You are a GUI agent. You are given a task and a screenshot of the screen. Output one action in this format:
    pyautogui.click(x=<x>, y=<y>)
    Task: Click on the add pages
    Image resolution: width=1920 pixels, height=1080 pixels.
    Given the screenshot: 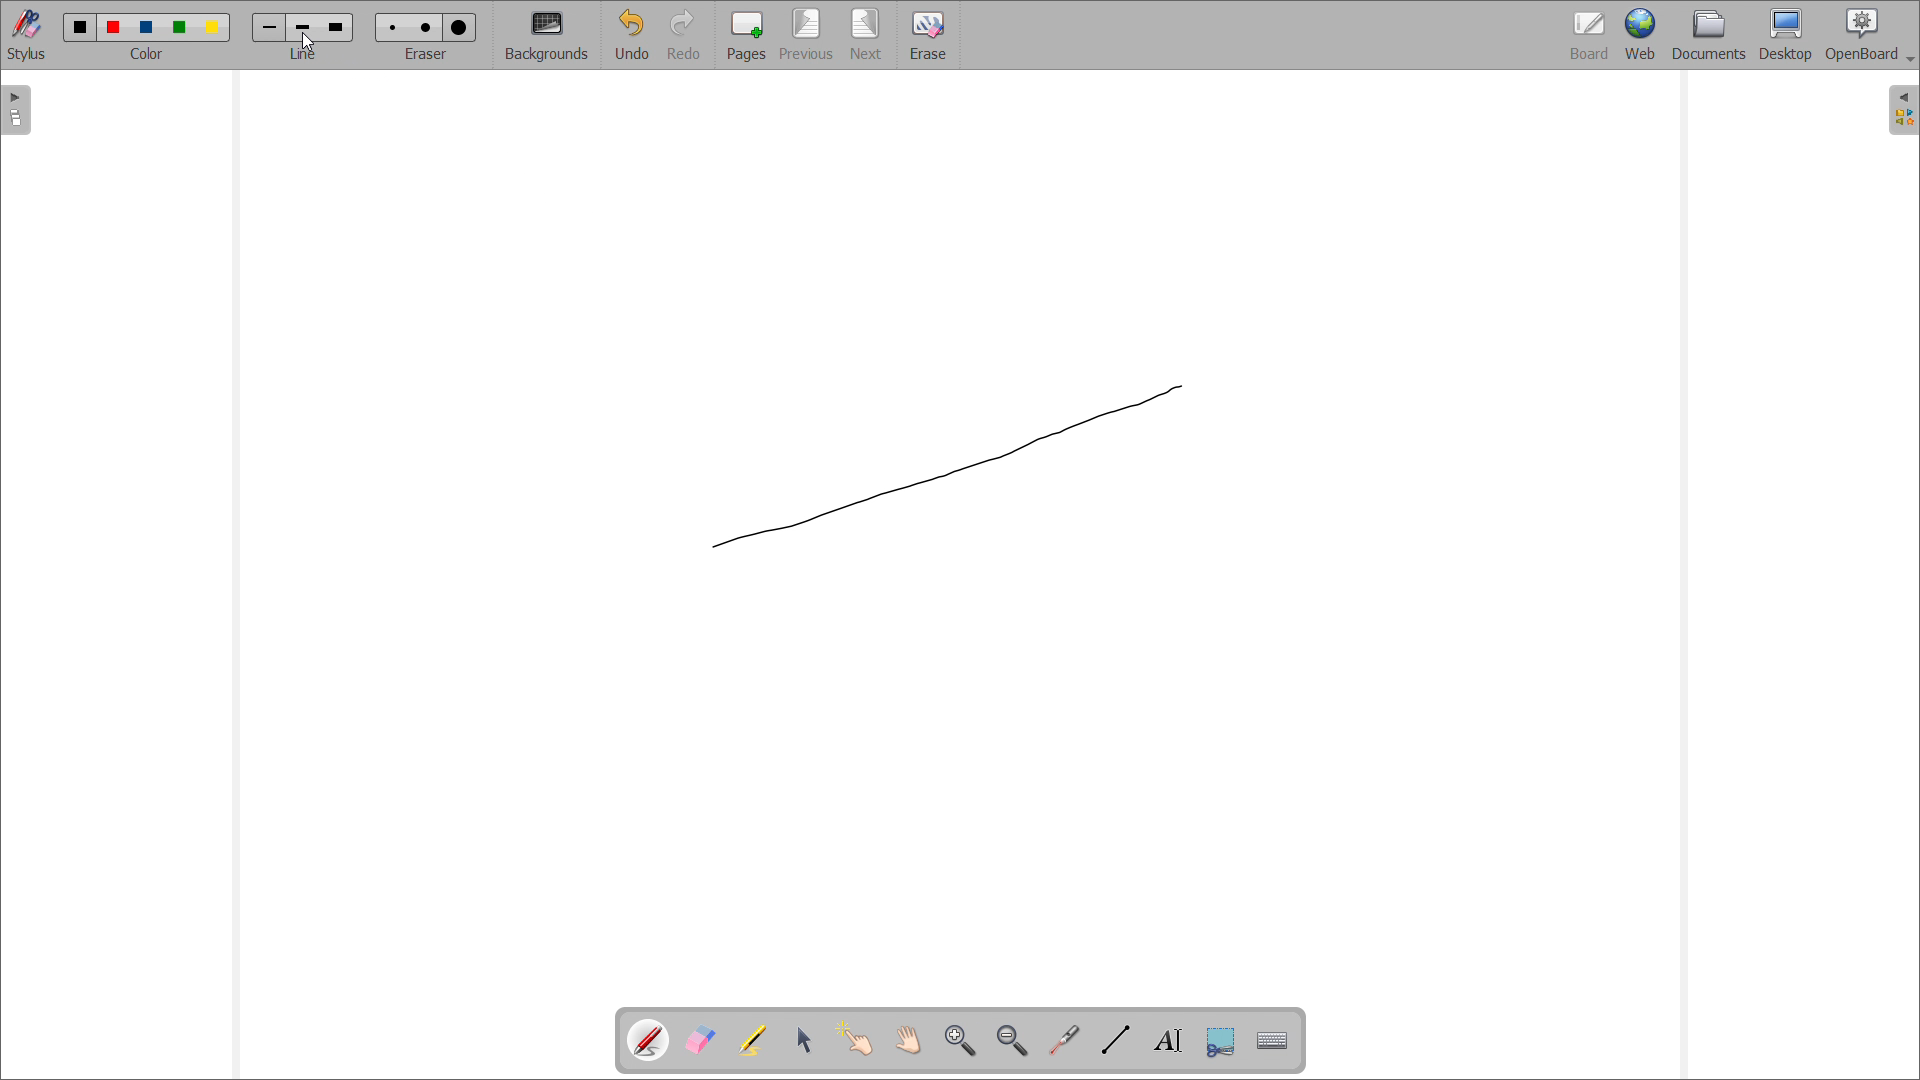 What is the action you would take?
    pyautogui.click(x=747, y=35)
    